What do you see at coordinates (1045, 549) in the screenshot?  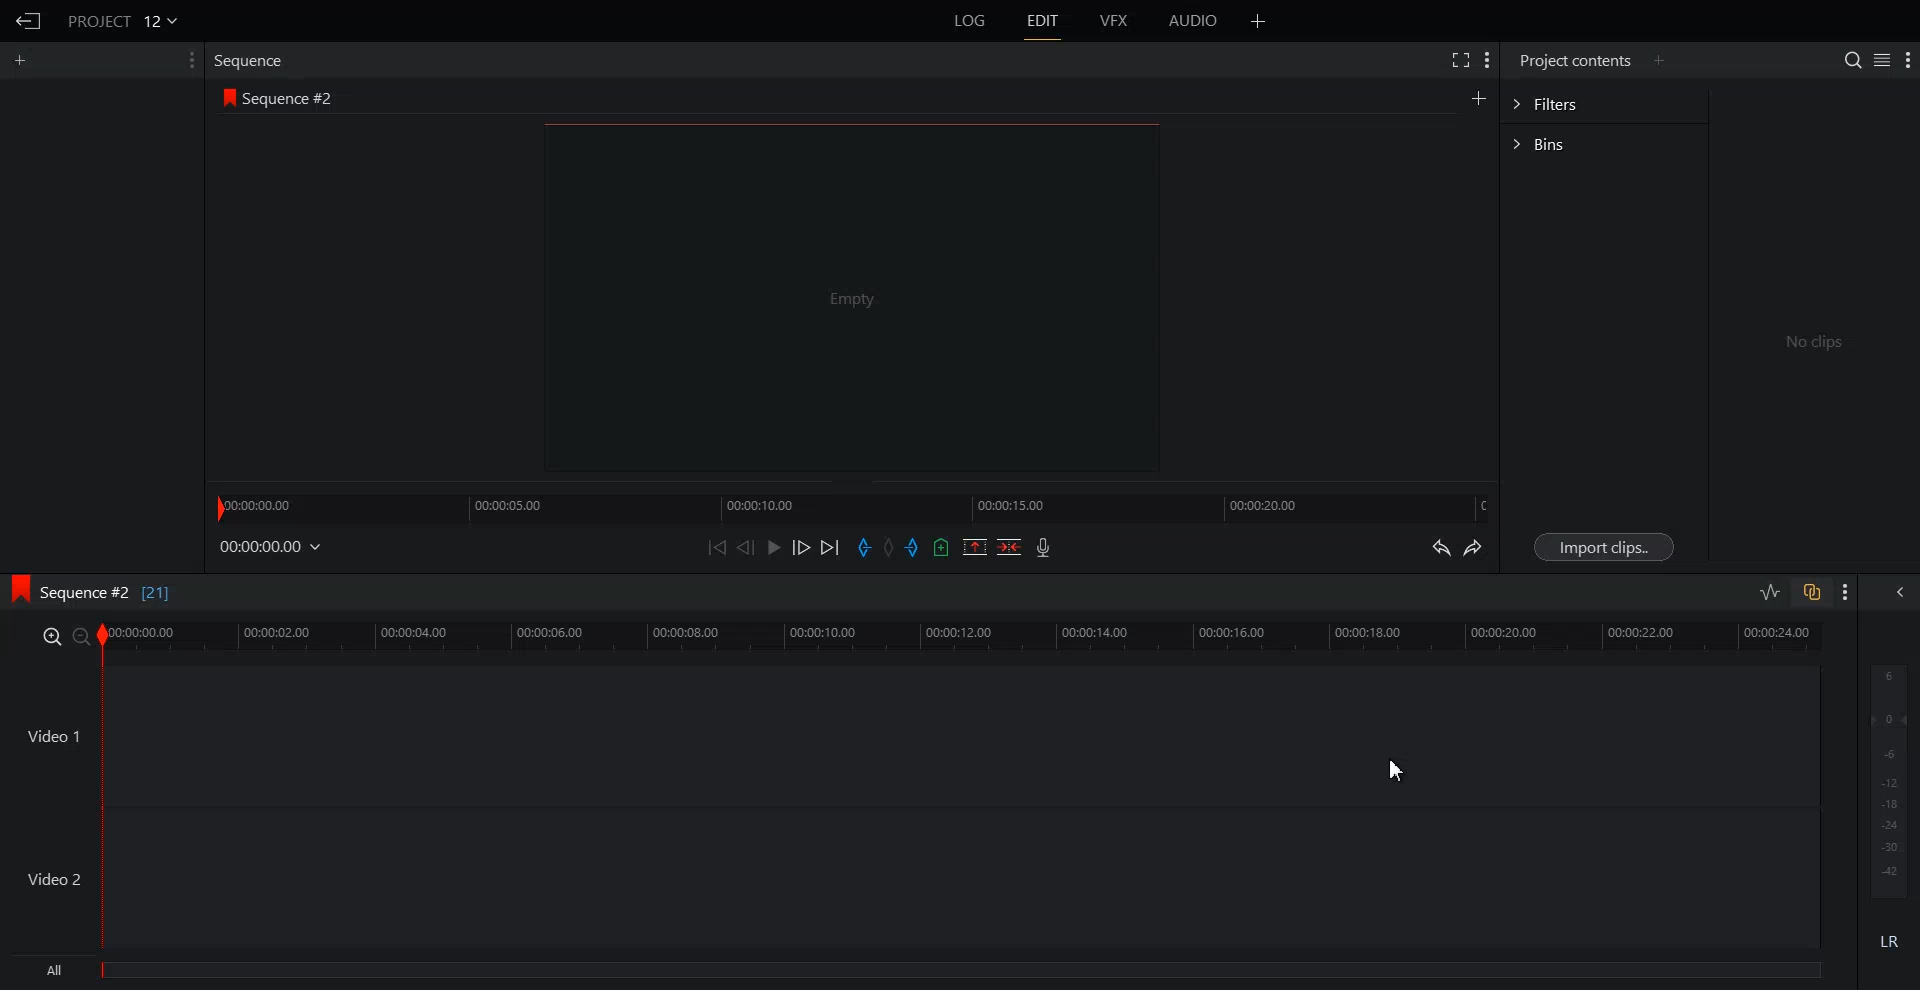 I see `Record Video` at bounding box center [1045, 549].